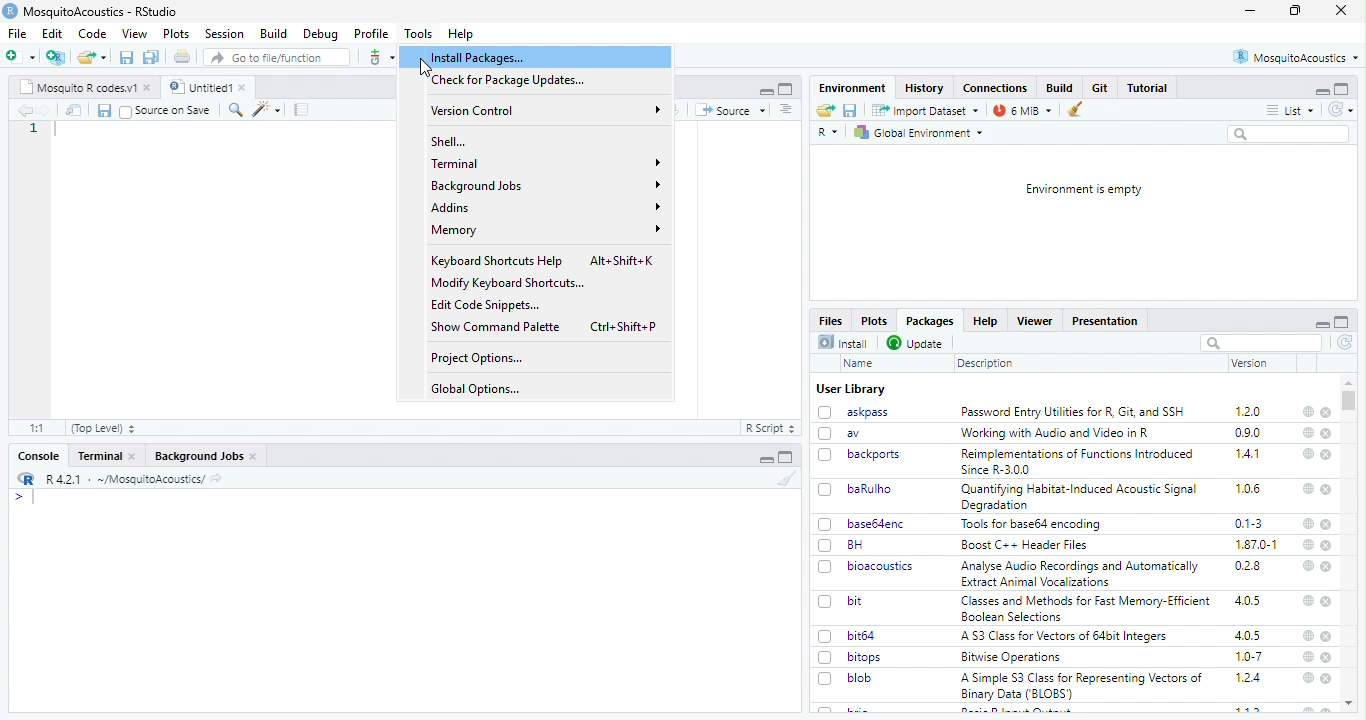 This screenshot has height=720, width=1366. Describe the element at coordinates (1249, 523) in the screenshot. I see `01-3` at that location.